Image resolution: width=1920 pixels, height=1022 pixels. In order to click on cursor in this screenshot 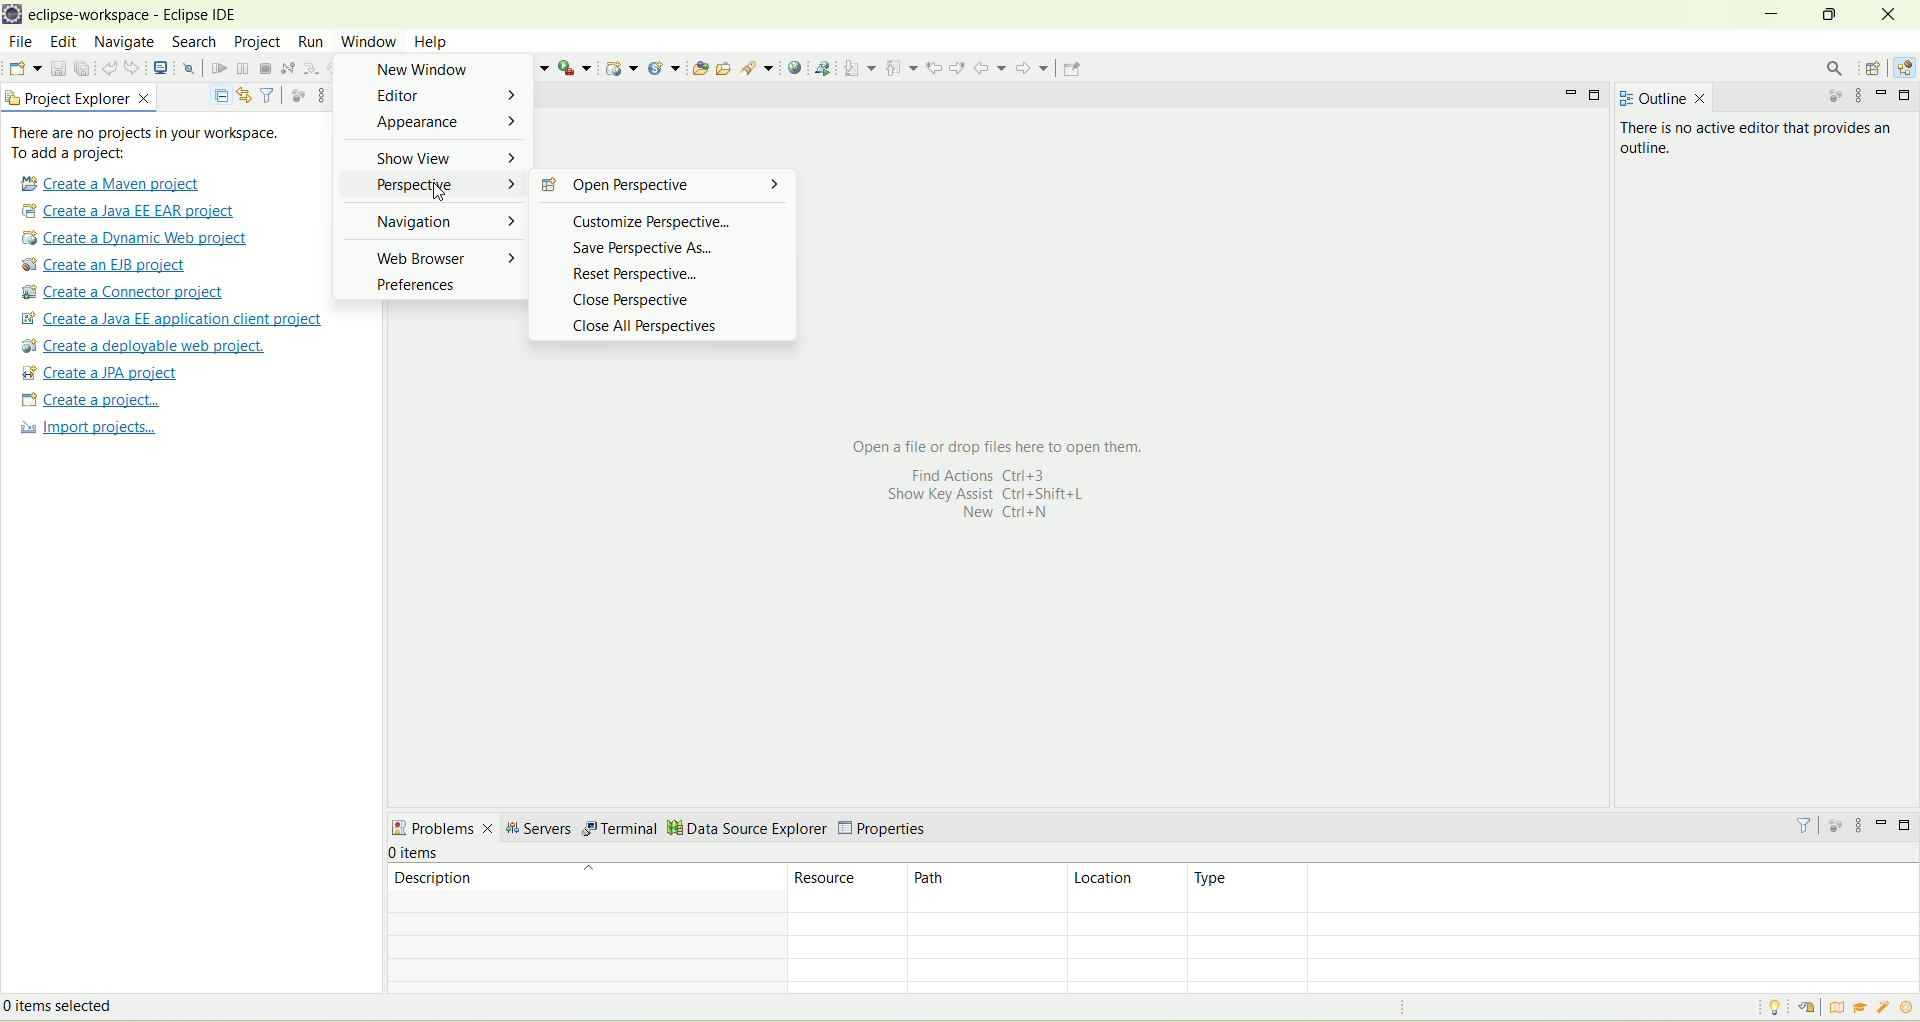, I will do `click(441, 195)`.